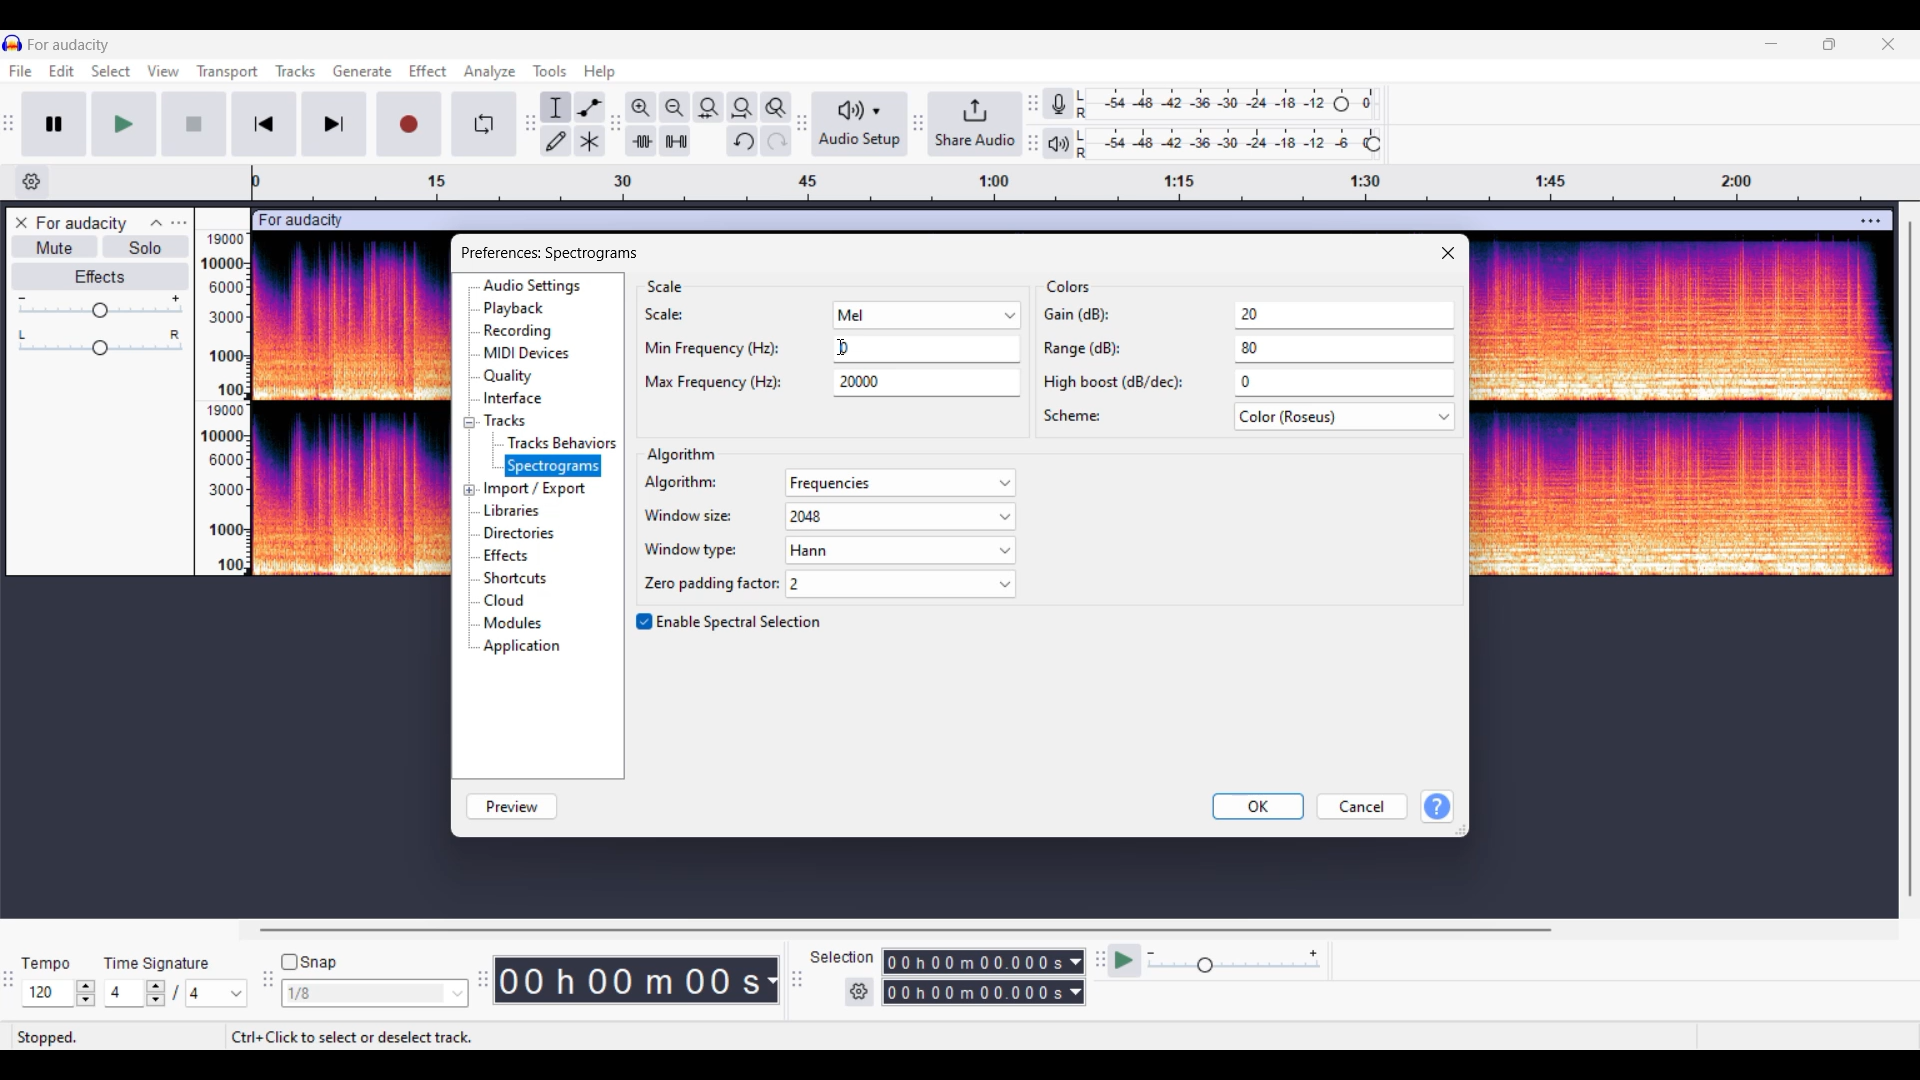 Image resolution: width=1920 pixels, height=1080 pixels. What do you see at coordinates (99, 277) in the screenshot?
I see `Effects` at bounding box center [99, 277].